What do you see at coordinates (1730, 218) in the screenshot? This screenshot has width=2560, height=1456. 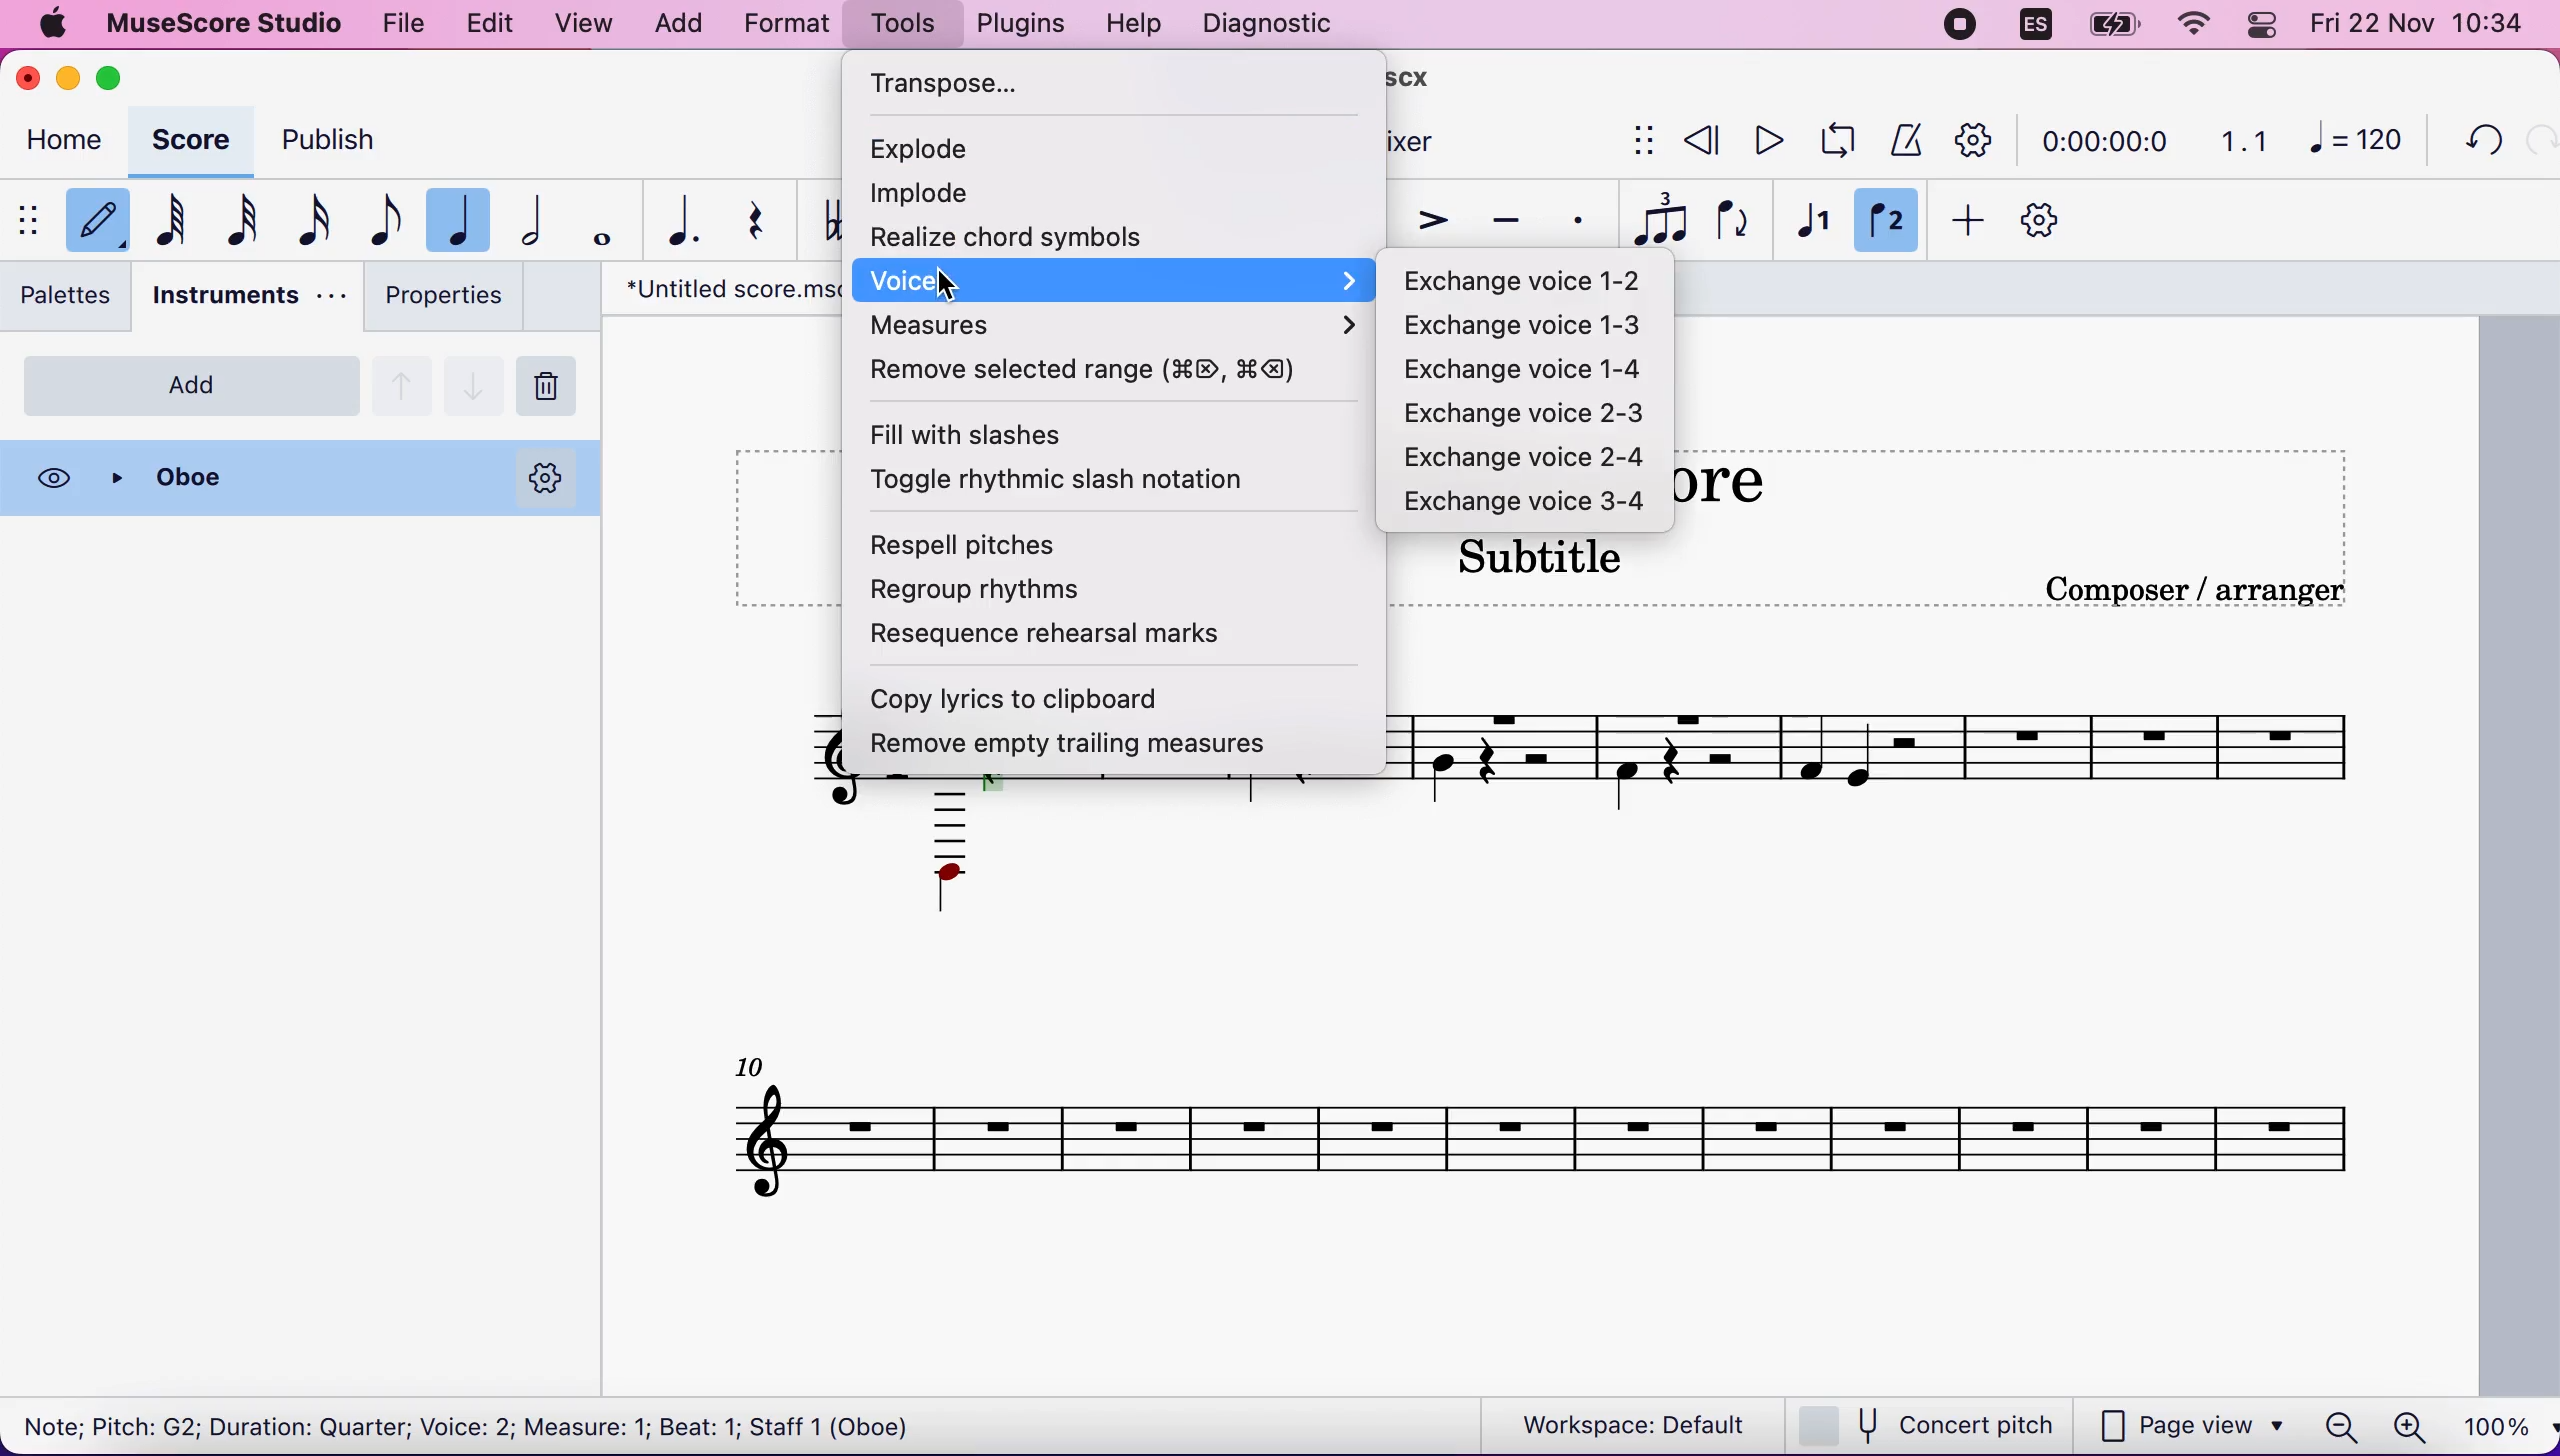 I see `flip direction` at bounding box center [1730, 218].